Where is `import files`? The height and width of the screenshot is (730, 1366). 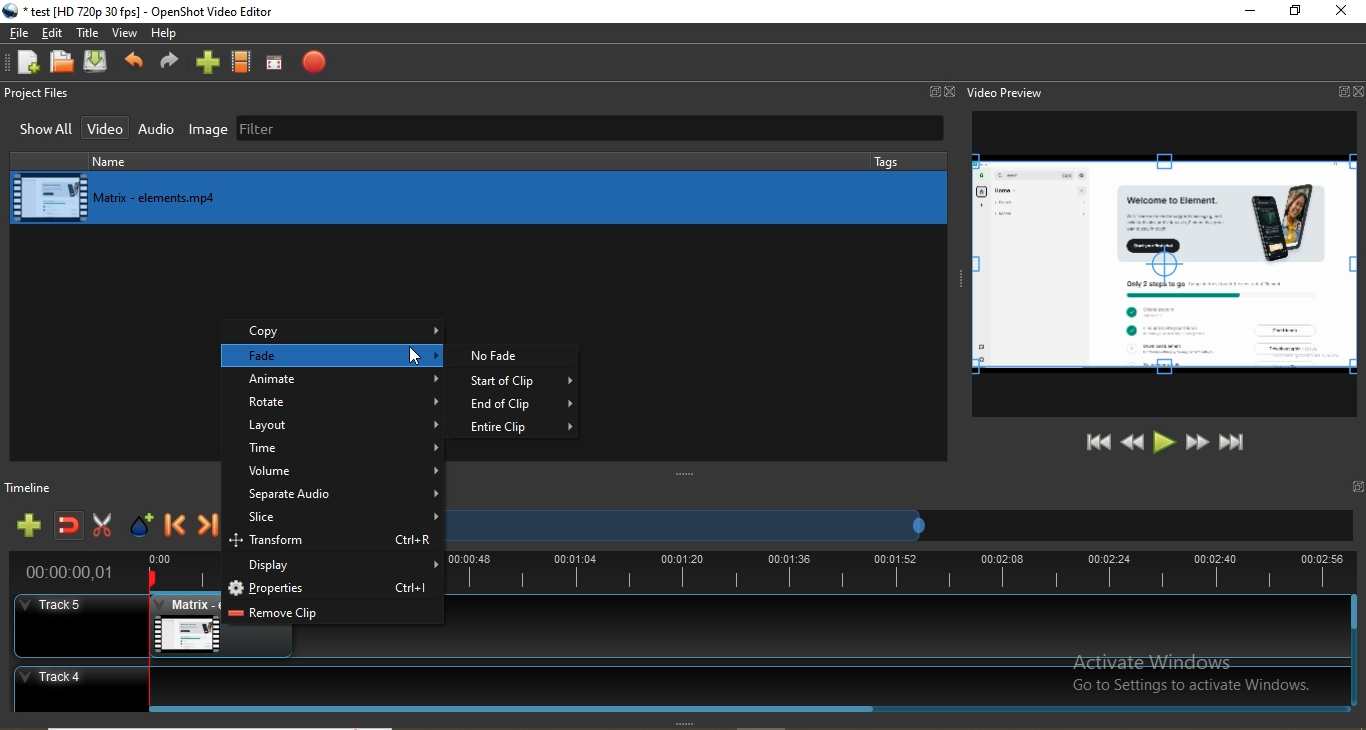 import files is located at coordinates (209, 62).